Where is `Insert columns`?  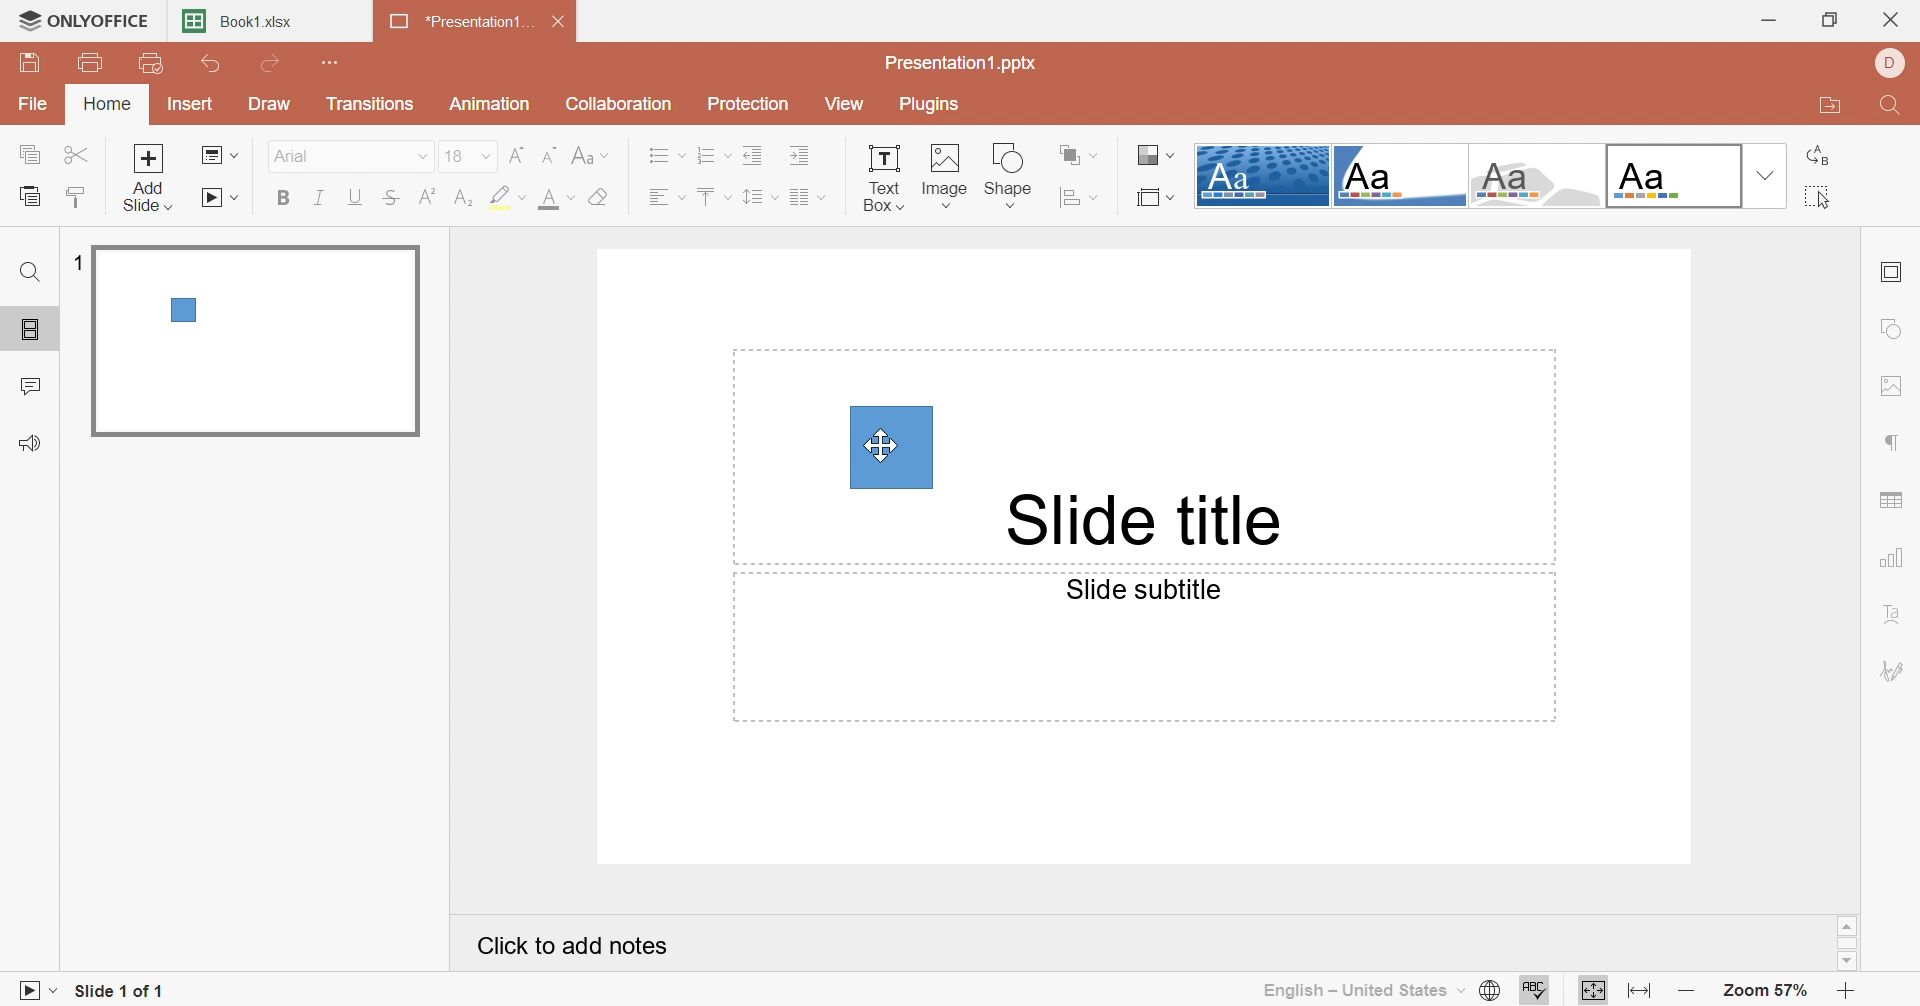
Insert columns is located at coordinates (803, 196).